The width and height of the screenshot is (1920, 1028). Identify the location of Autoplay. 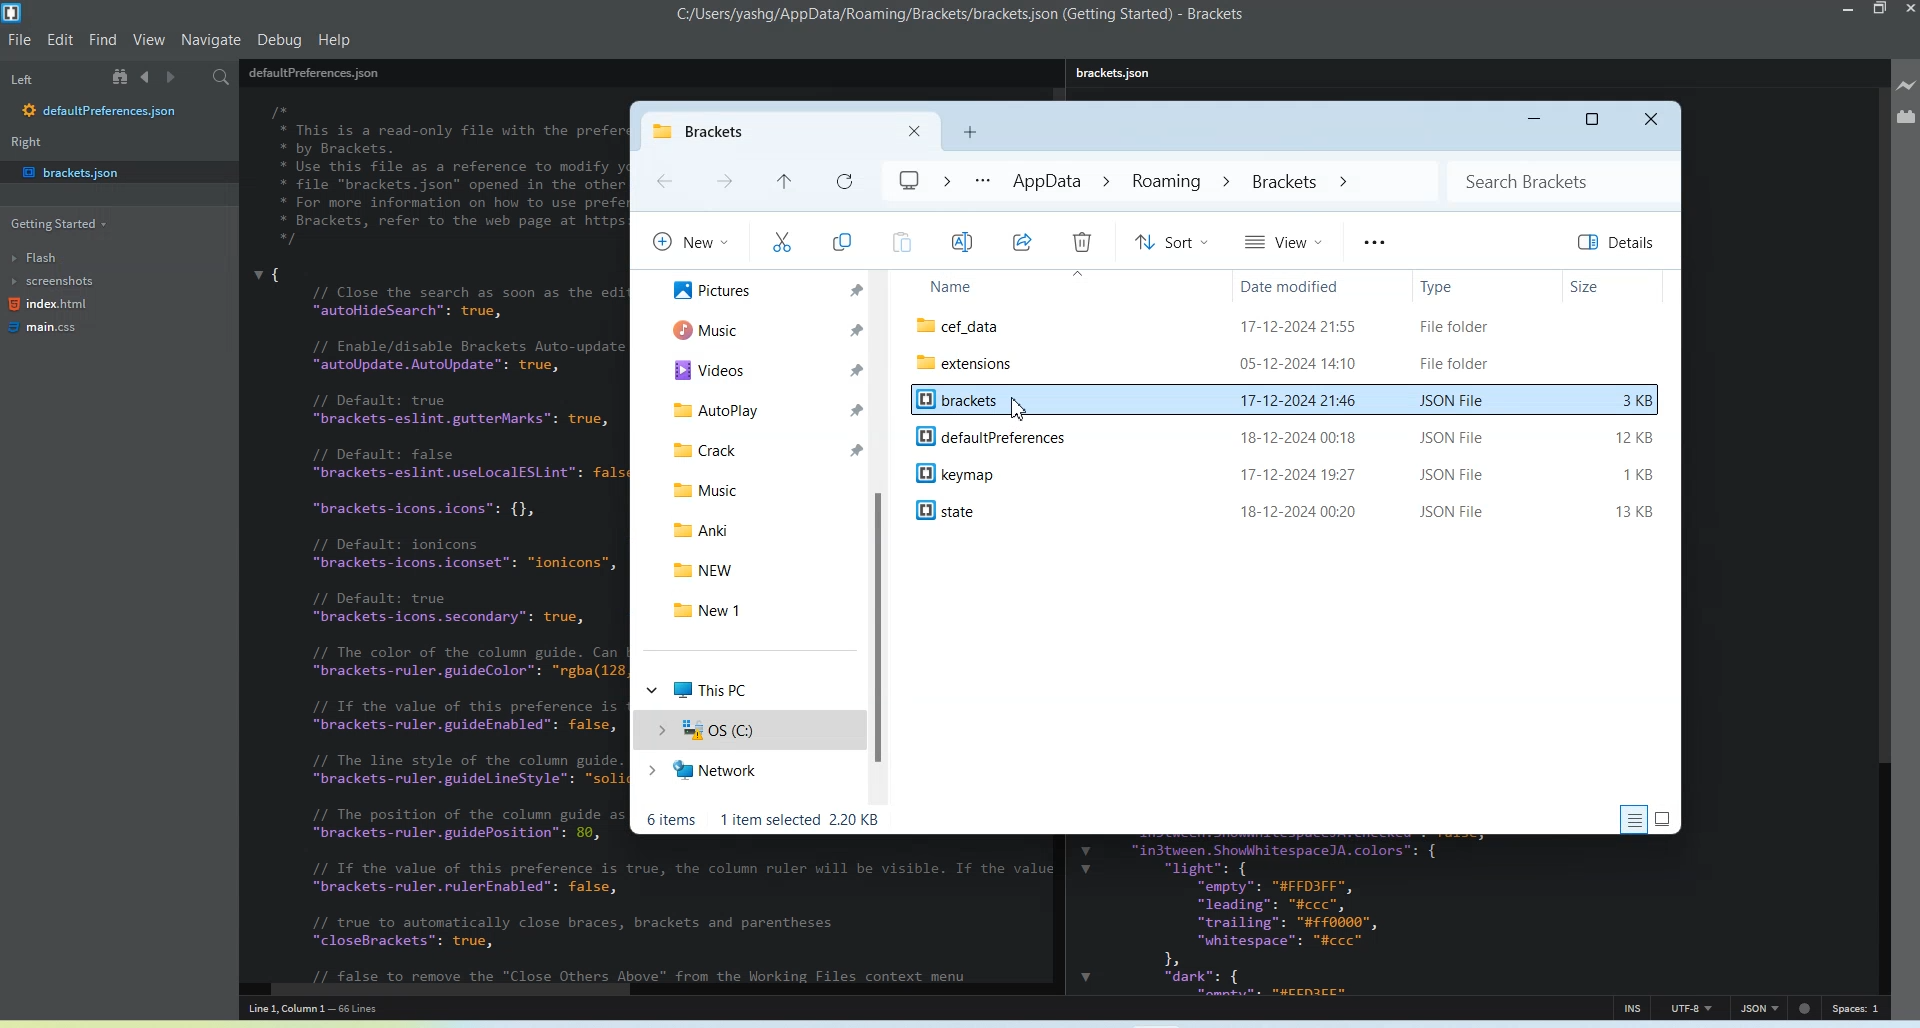
(760, 406).